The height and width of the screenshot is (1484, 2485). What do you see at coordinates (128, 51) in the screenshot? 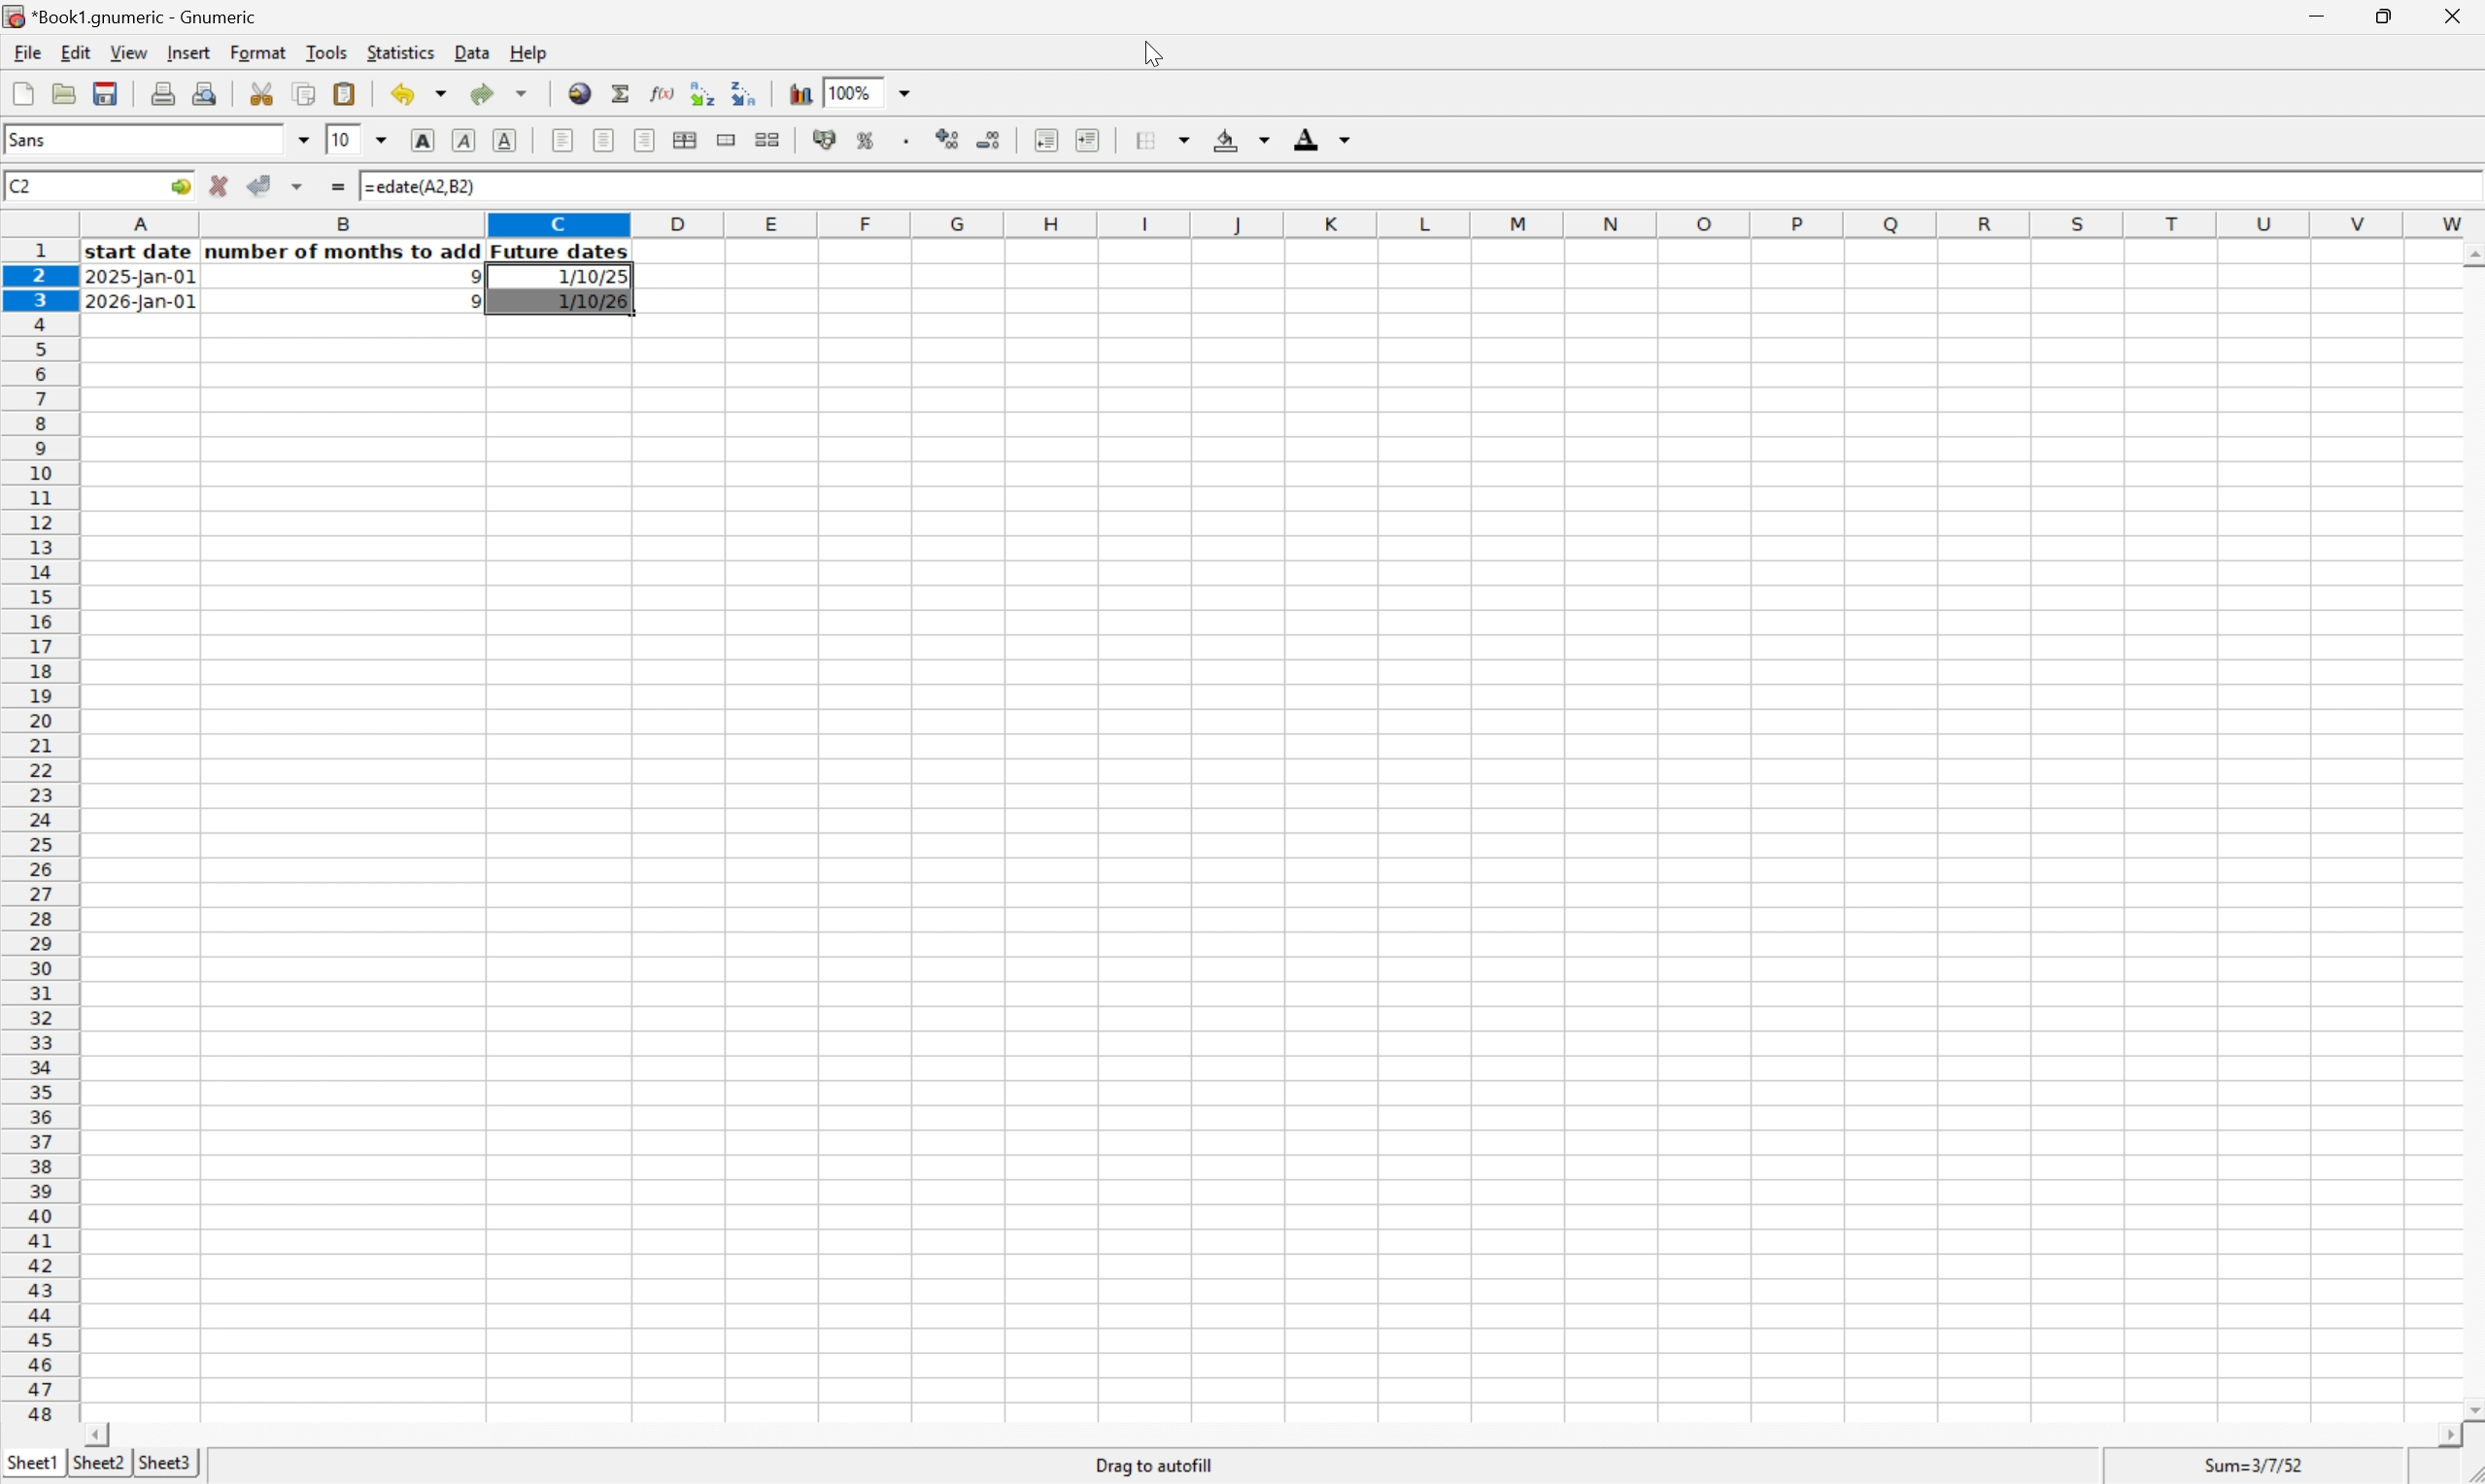
I see `View` at bounding box center [128, 51].